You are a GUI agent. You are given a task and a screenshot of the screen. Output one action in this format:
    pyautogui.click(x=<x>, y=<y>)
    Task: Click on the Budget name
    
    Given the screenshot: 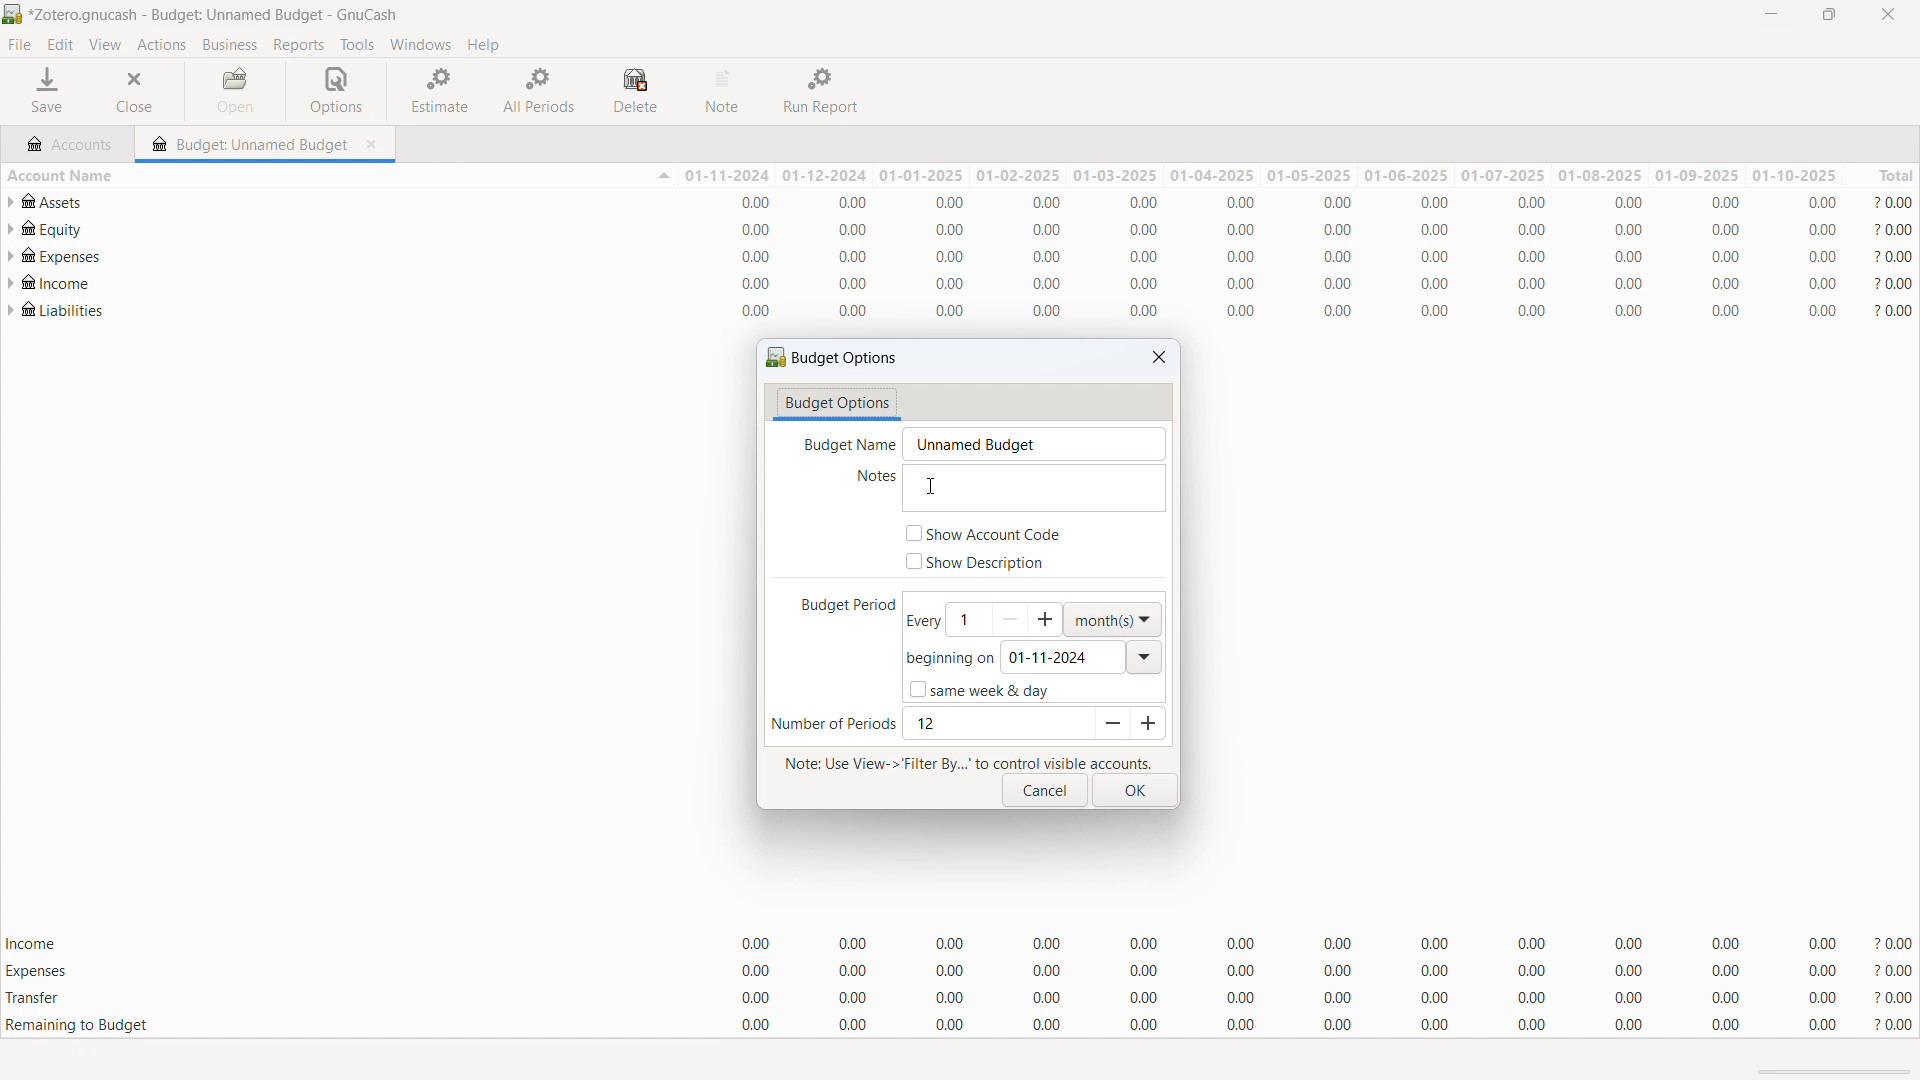 What is the action you would take?
    pyautogui.click(x=844, y=444)
    